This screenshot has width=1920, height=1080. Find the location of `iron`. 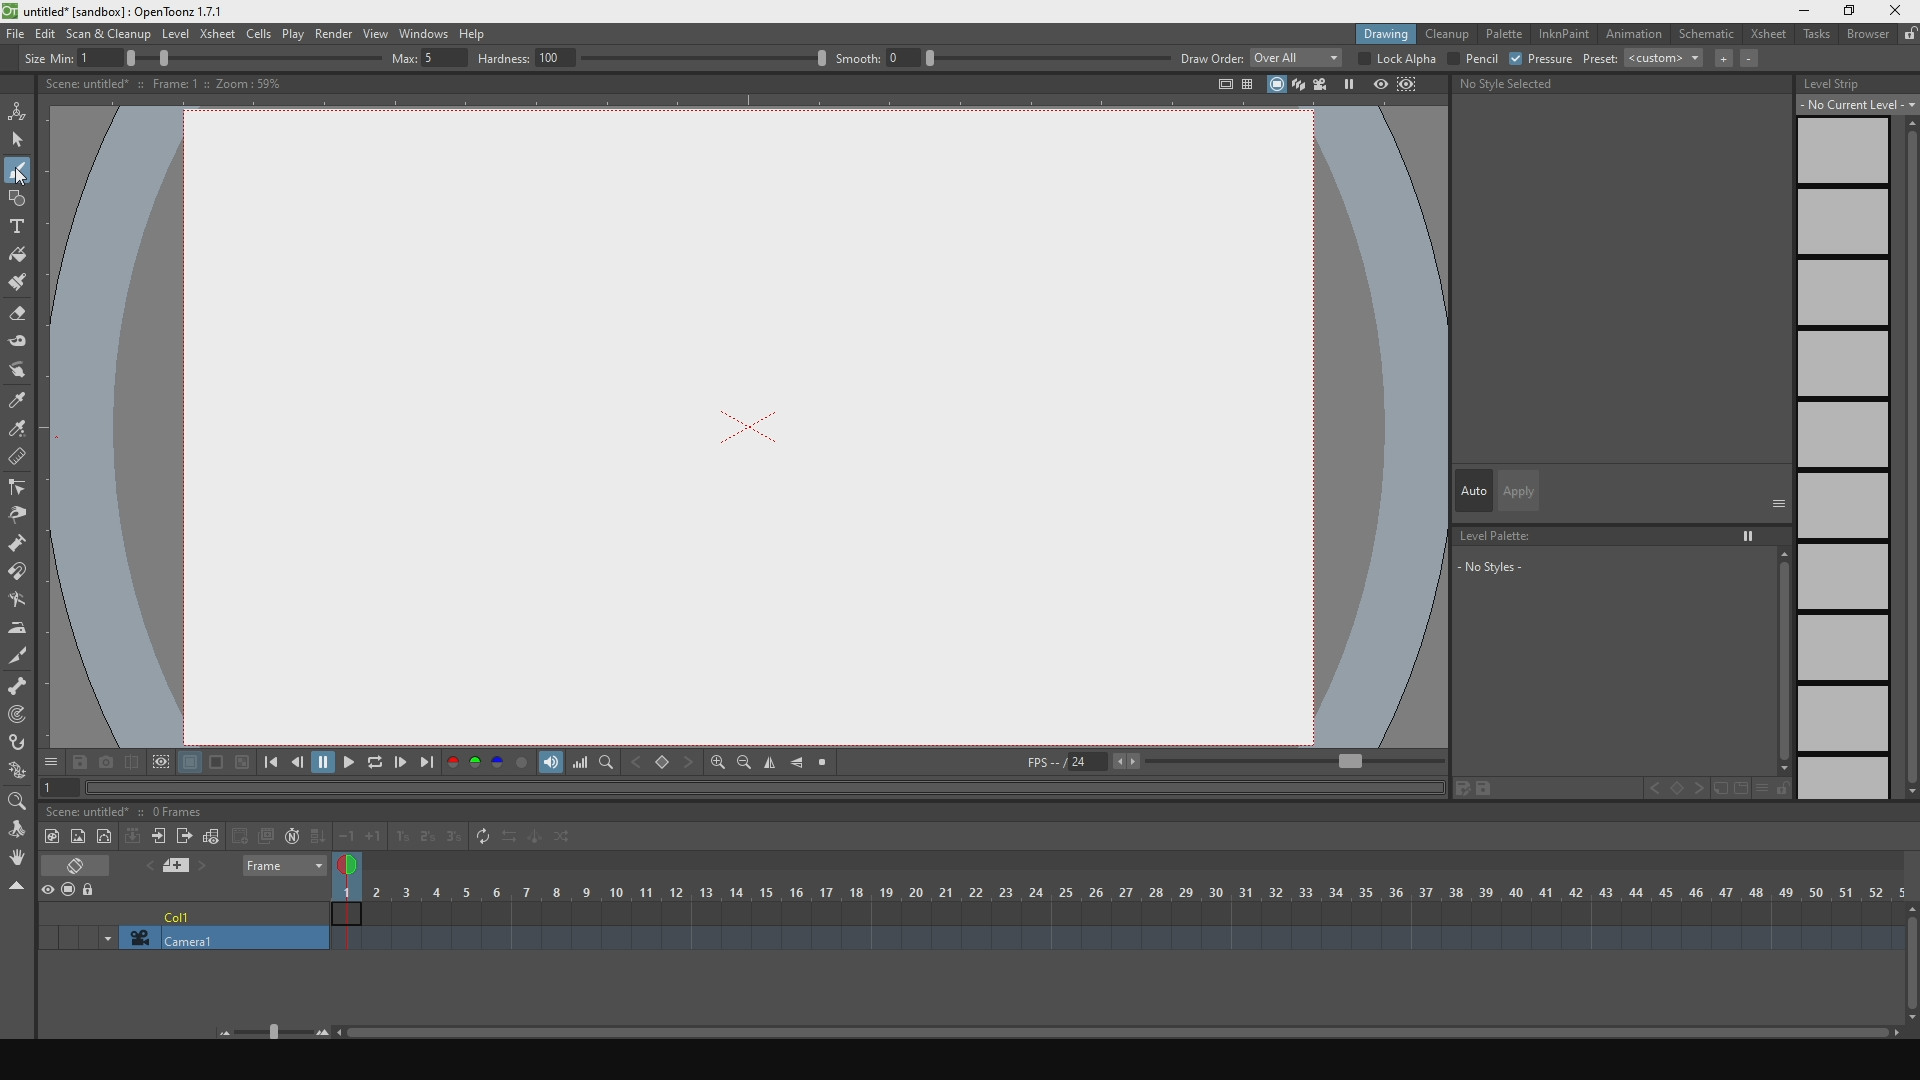

iron is located at coordinates (18, 628).